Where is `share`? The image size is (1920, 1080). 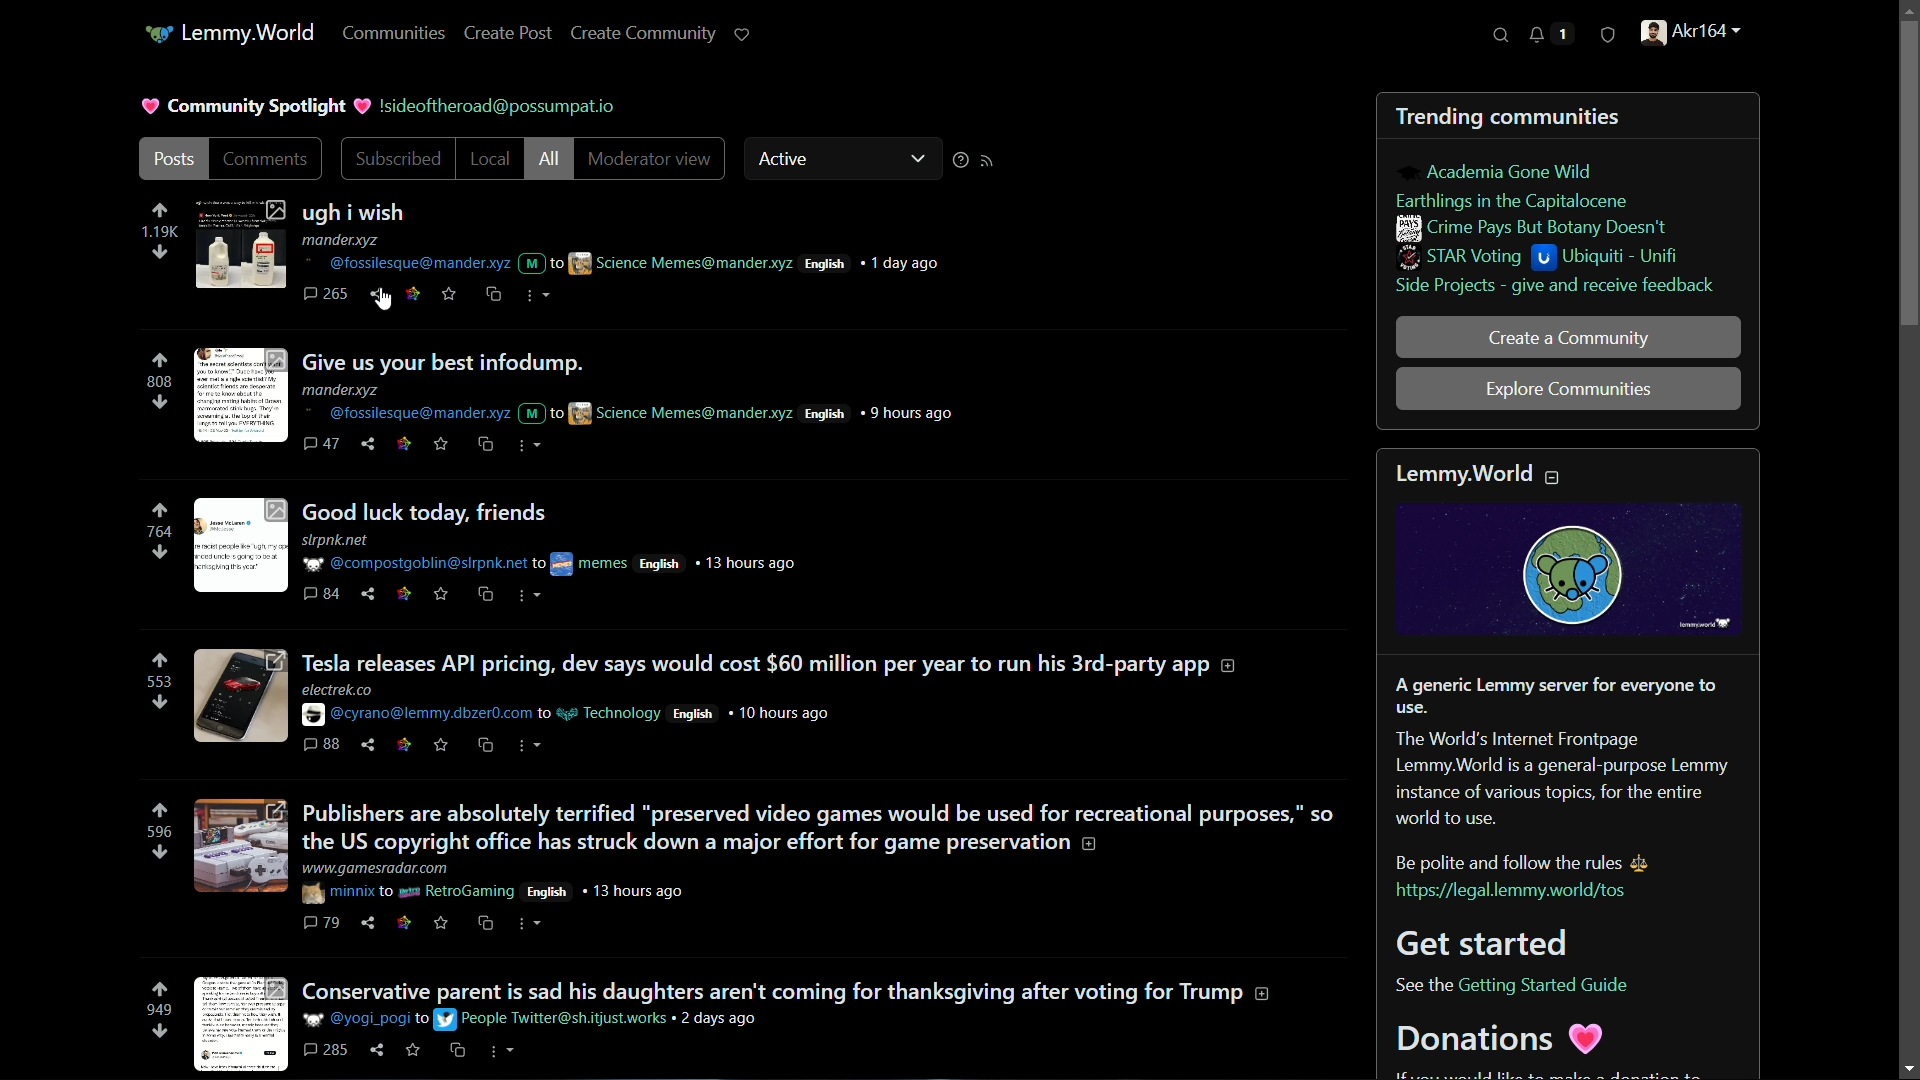
share is located at coordinates (381, 295).